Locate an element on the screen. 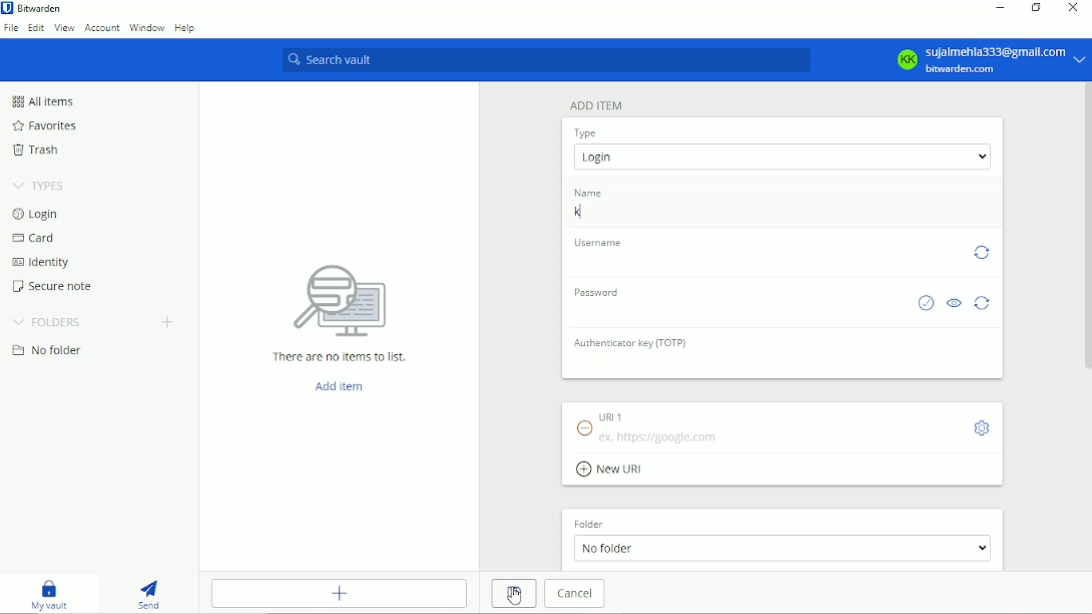 The height and width of the screenshot is (614, 1092). Trash is located at coordinates (38, 150).